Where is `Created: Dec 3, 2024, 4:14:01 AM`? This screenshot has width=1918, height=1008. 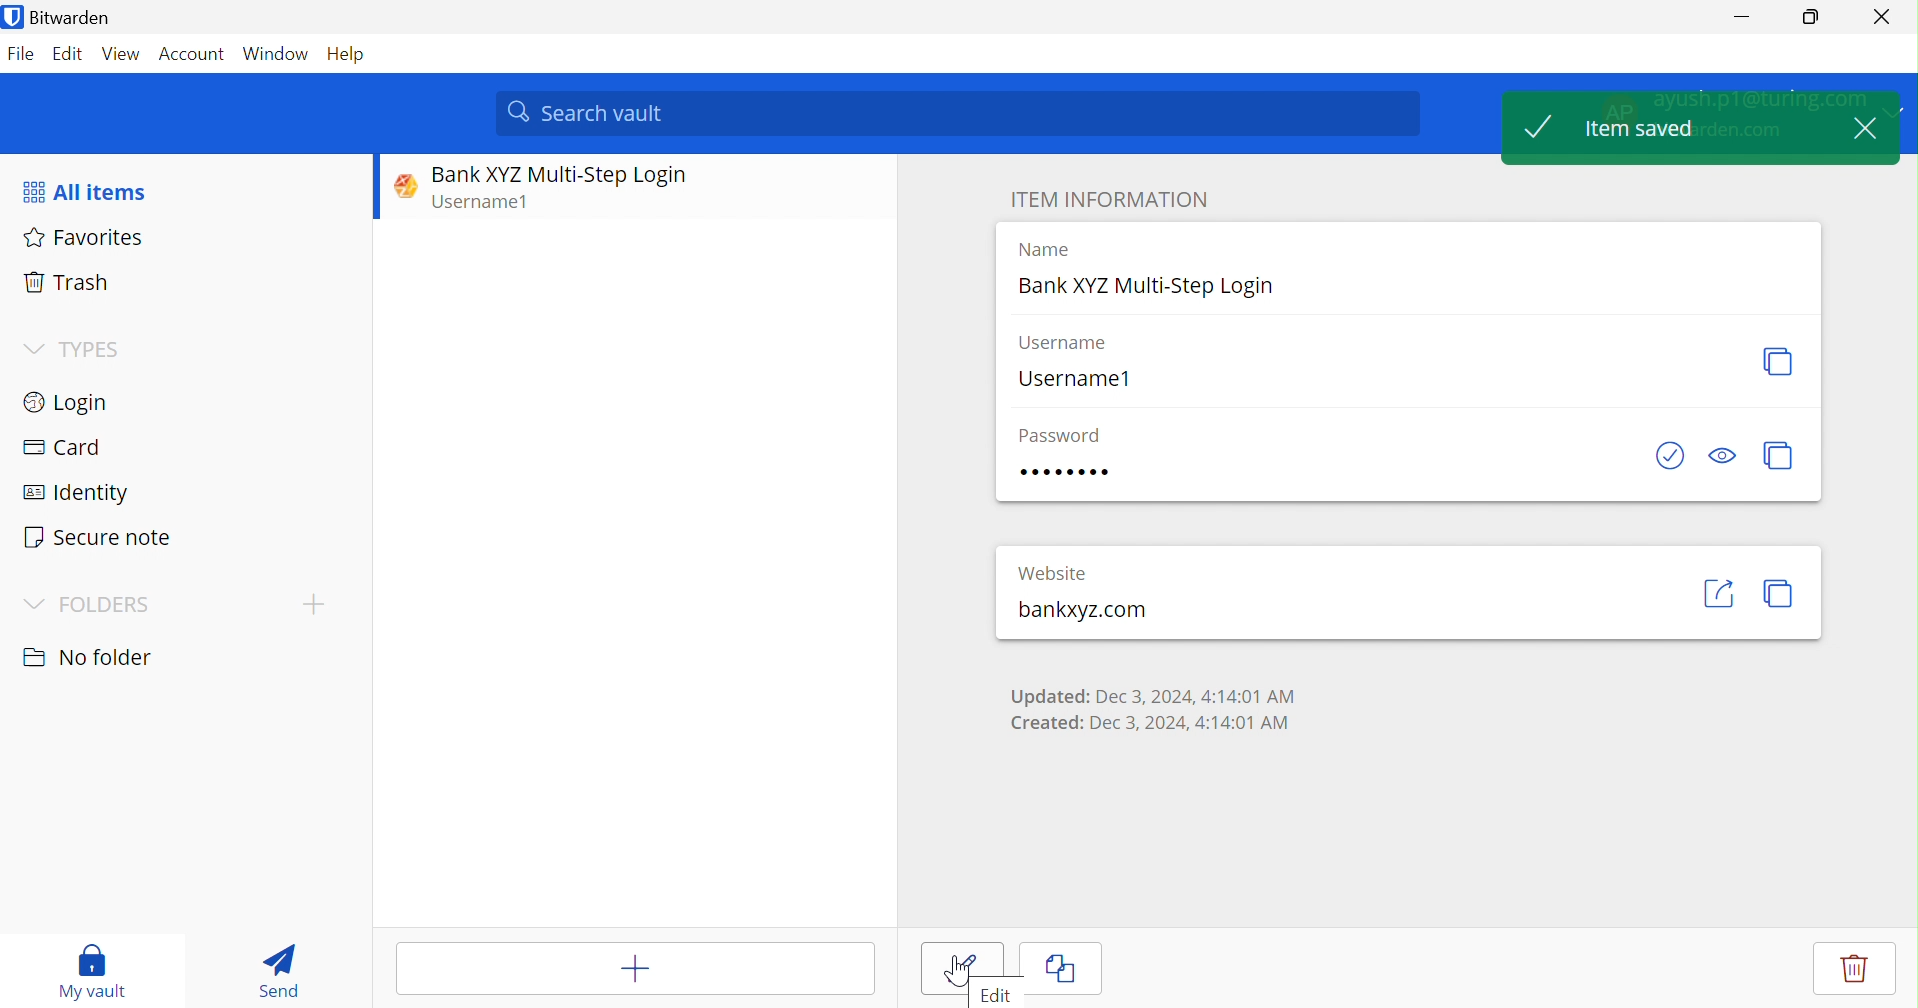
Created: Dec 3, 2024, 4:14:01 AM is located at coordinates (1155, 724).